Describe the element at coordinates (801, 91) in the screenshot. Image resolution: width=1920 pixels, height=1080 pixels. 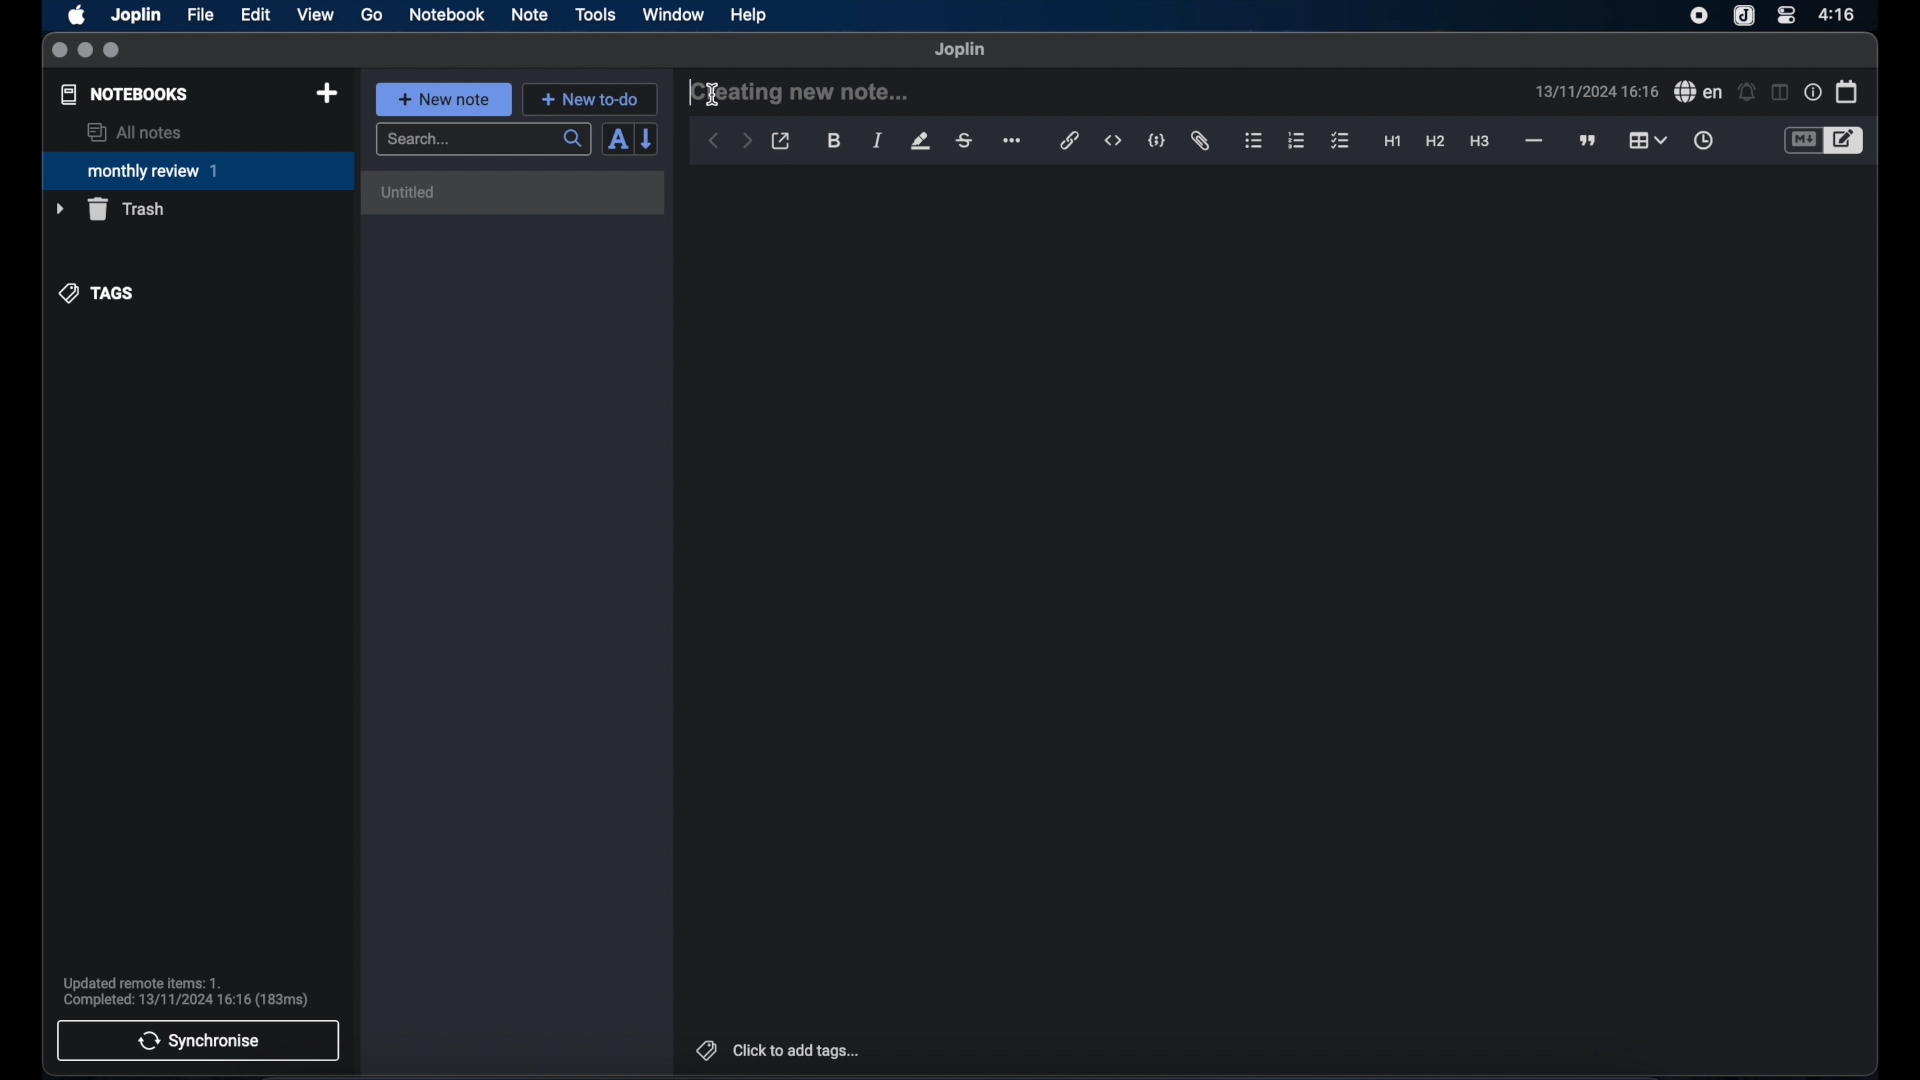
I see `creating new note` at that location.